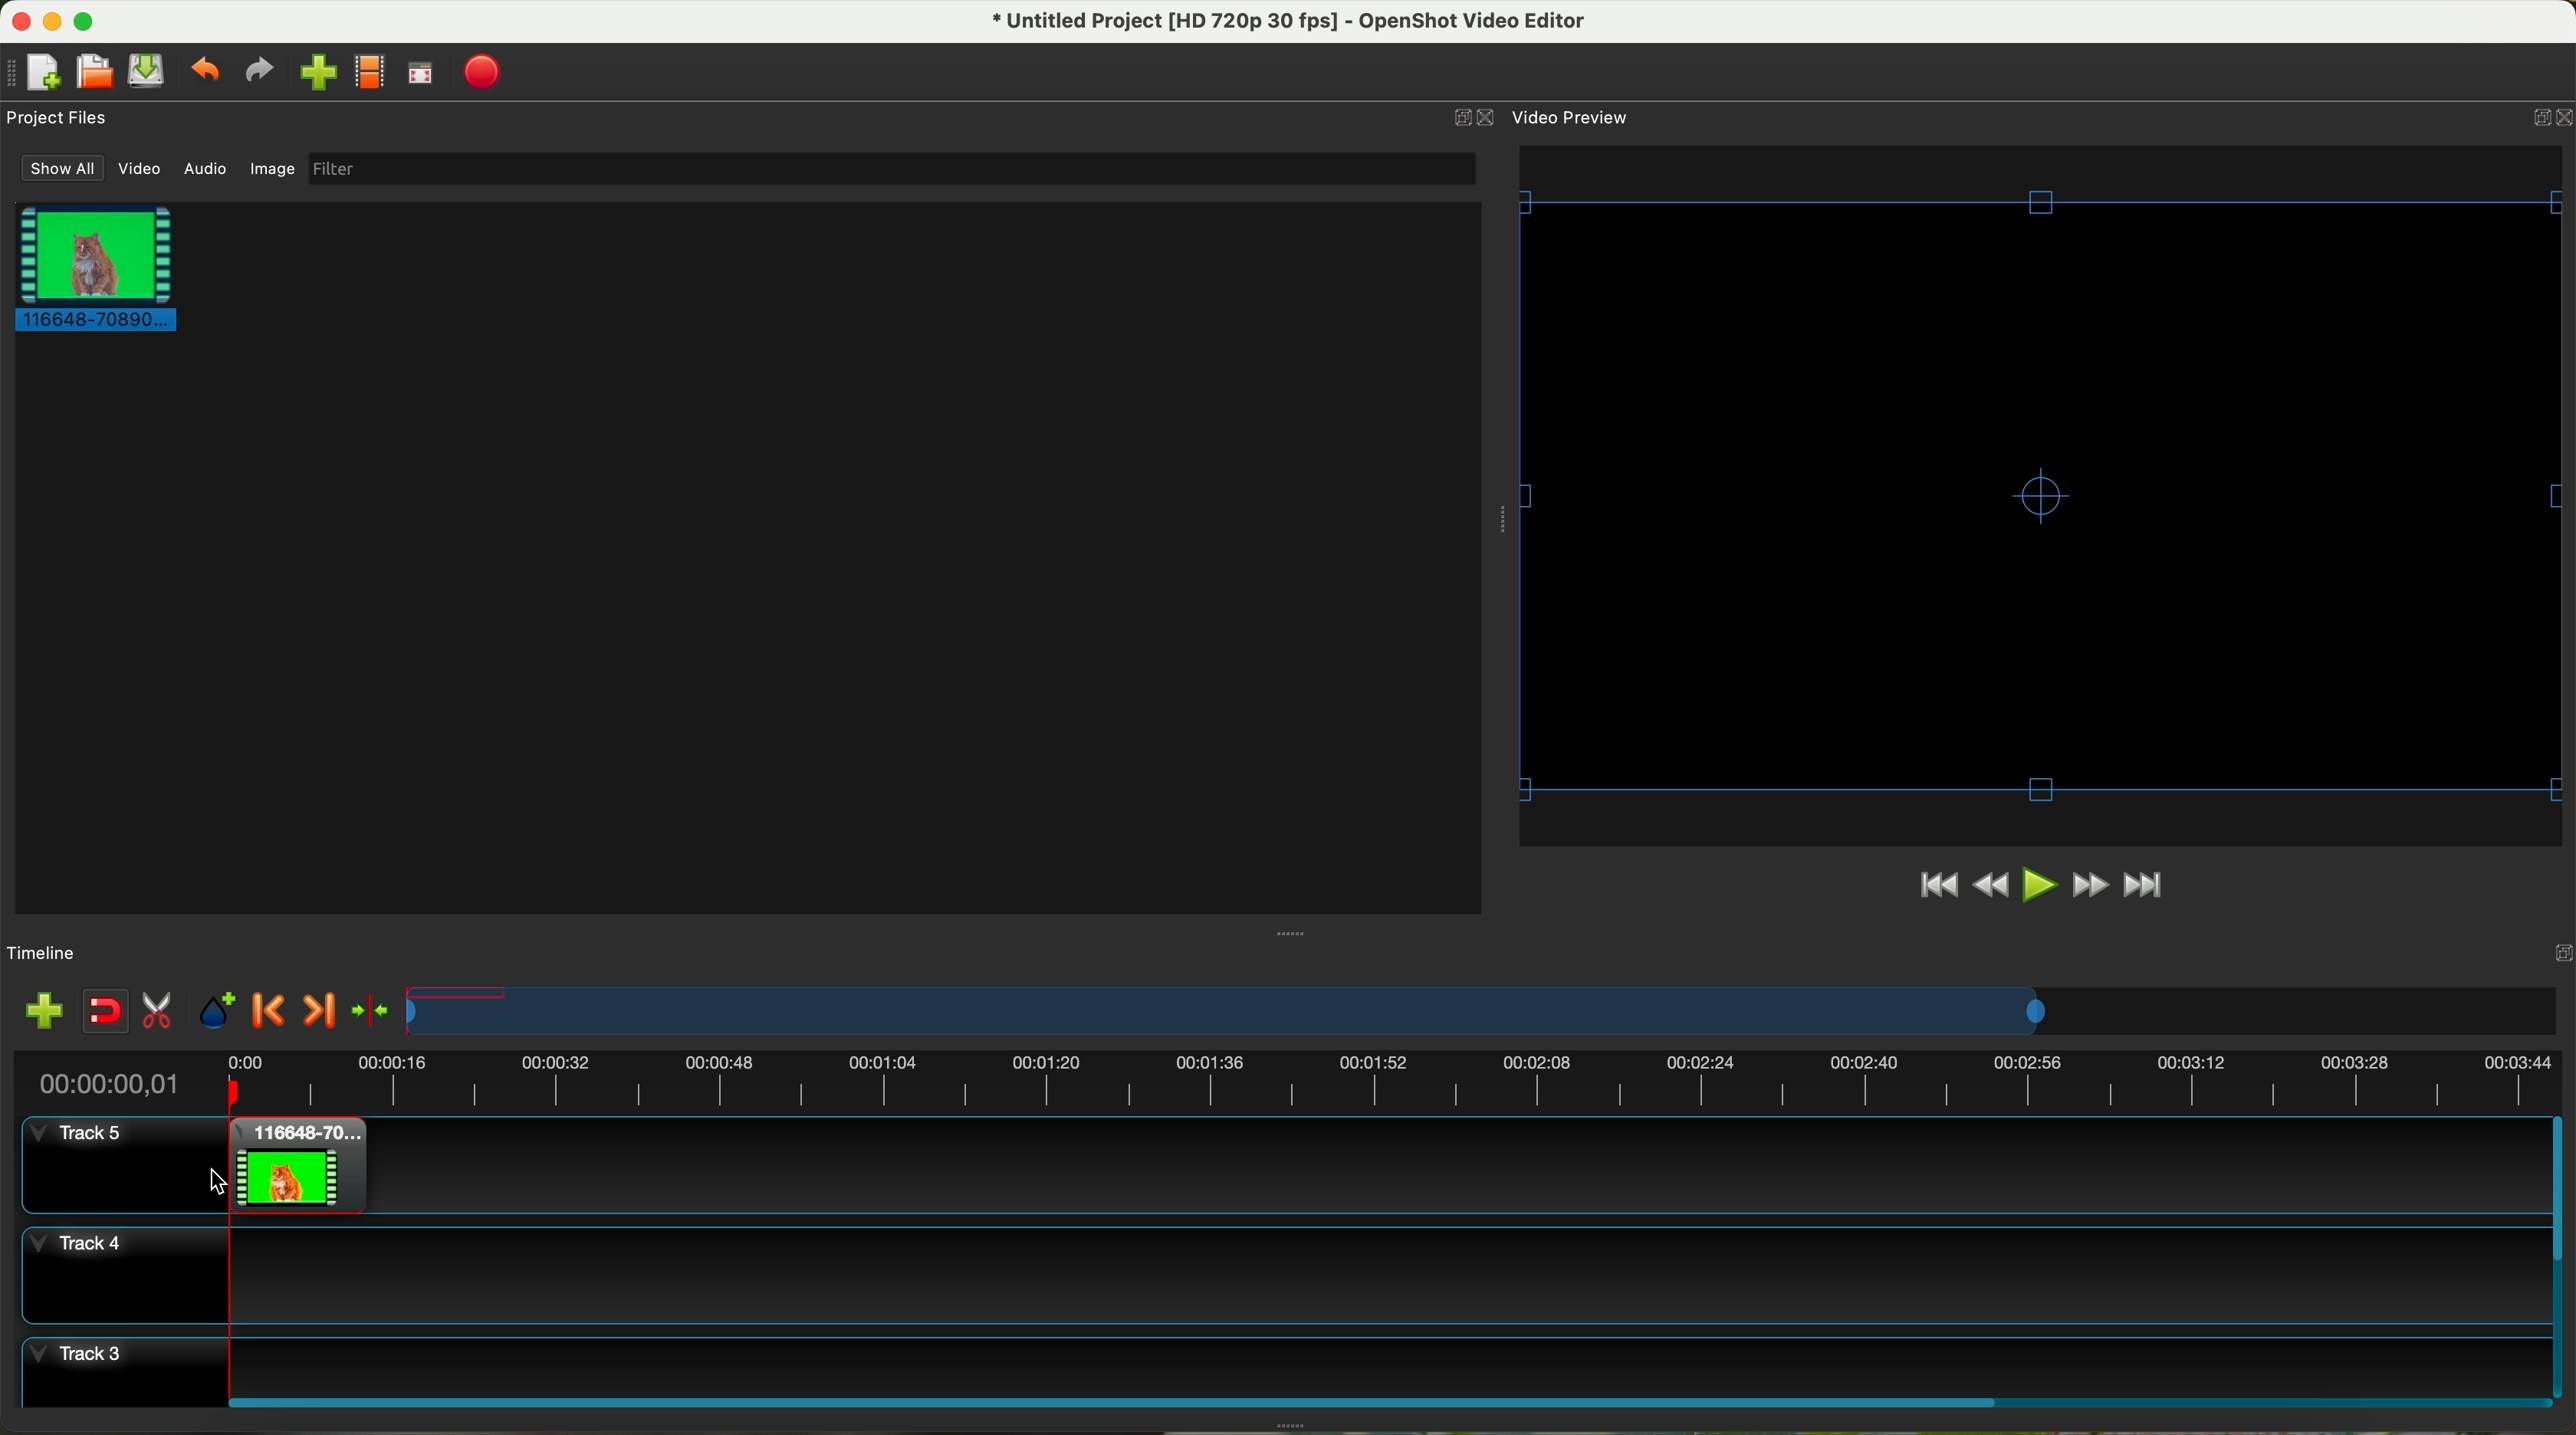  What do you see at coordinates (890, 168) in the screenshot?
I see `filter` at bounding box center [890, 168].